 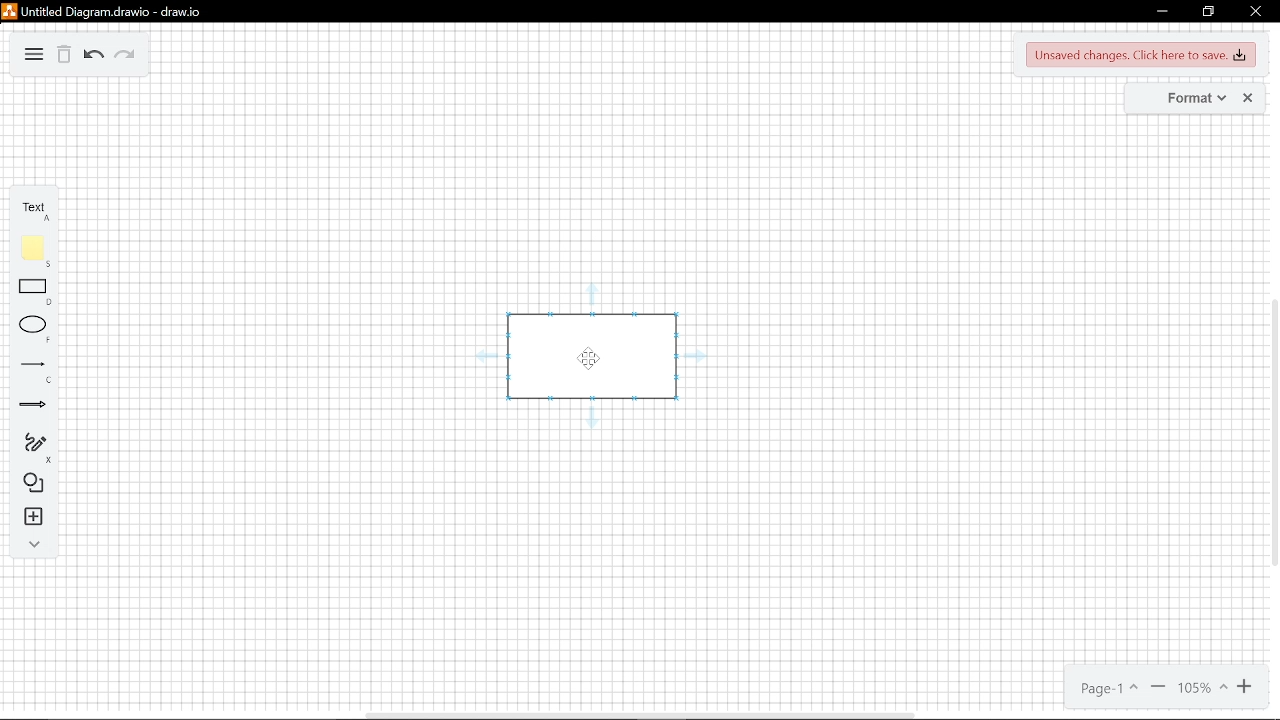 What do you see at coordinates (36, 57) in the screenshot?
I see `diagram` at bounding box center [36, 57].